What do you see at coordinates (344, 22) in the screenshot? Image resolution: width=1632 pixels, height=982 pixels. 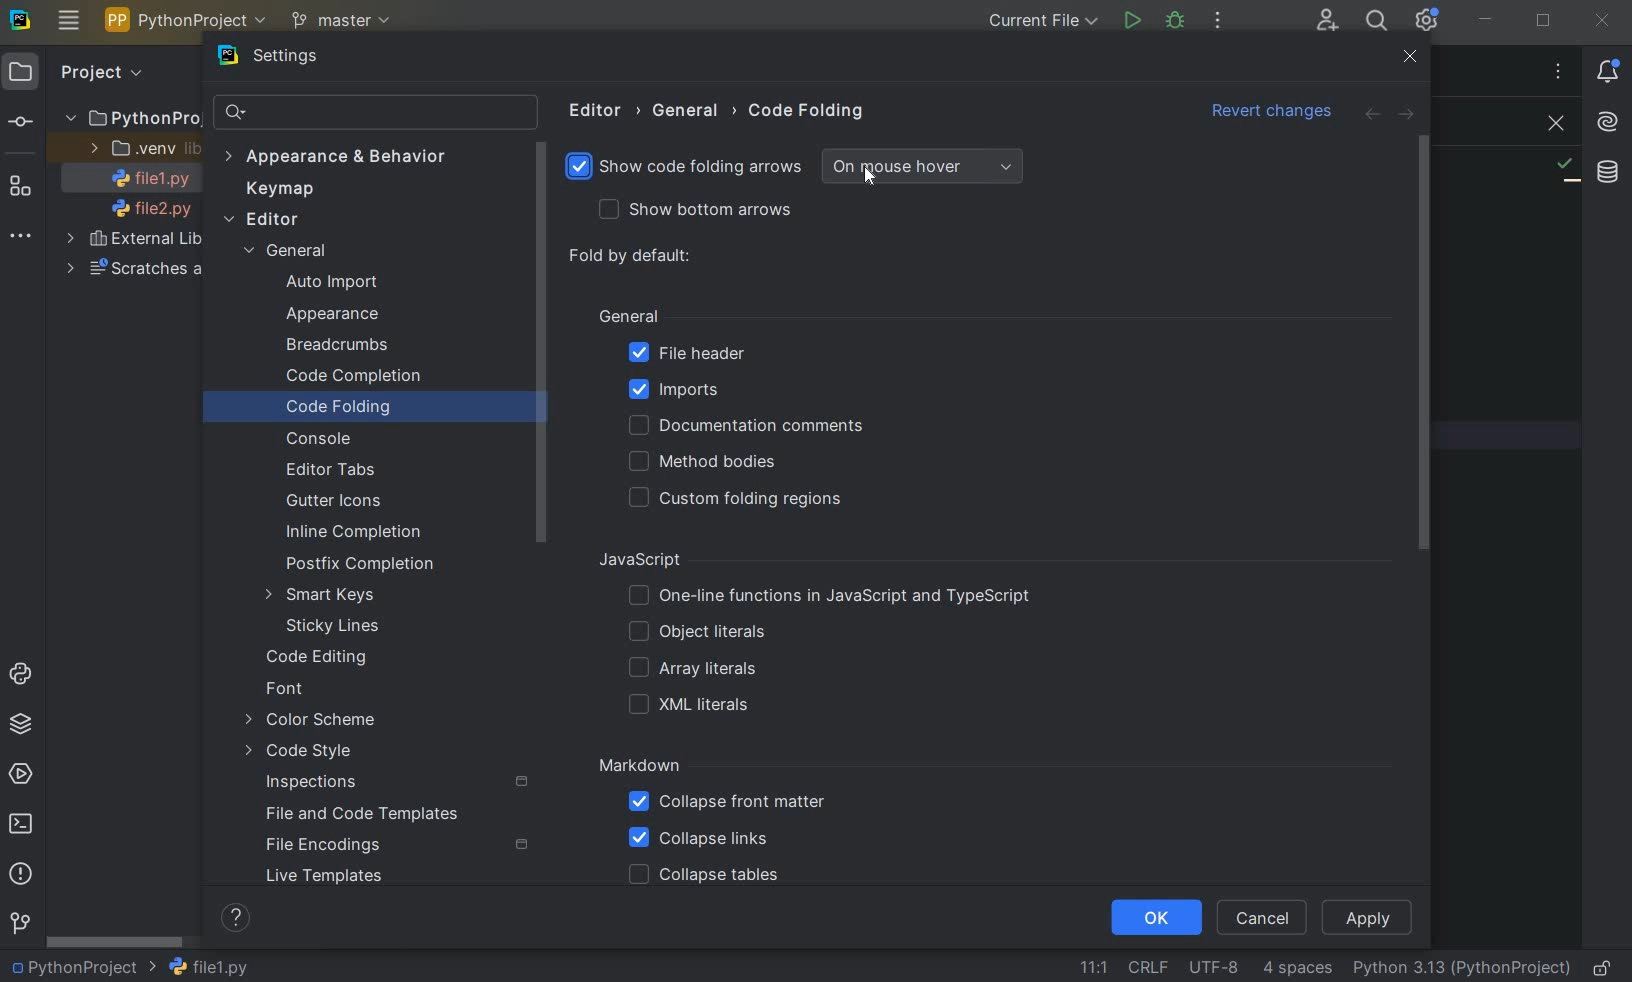 I see `MASTER` at bounding box center [344, 22].